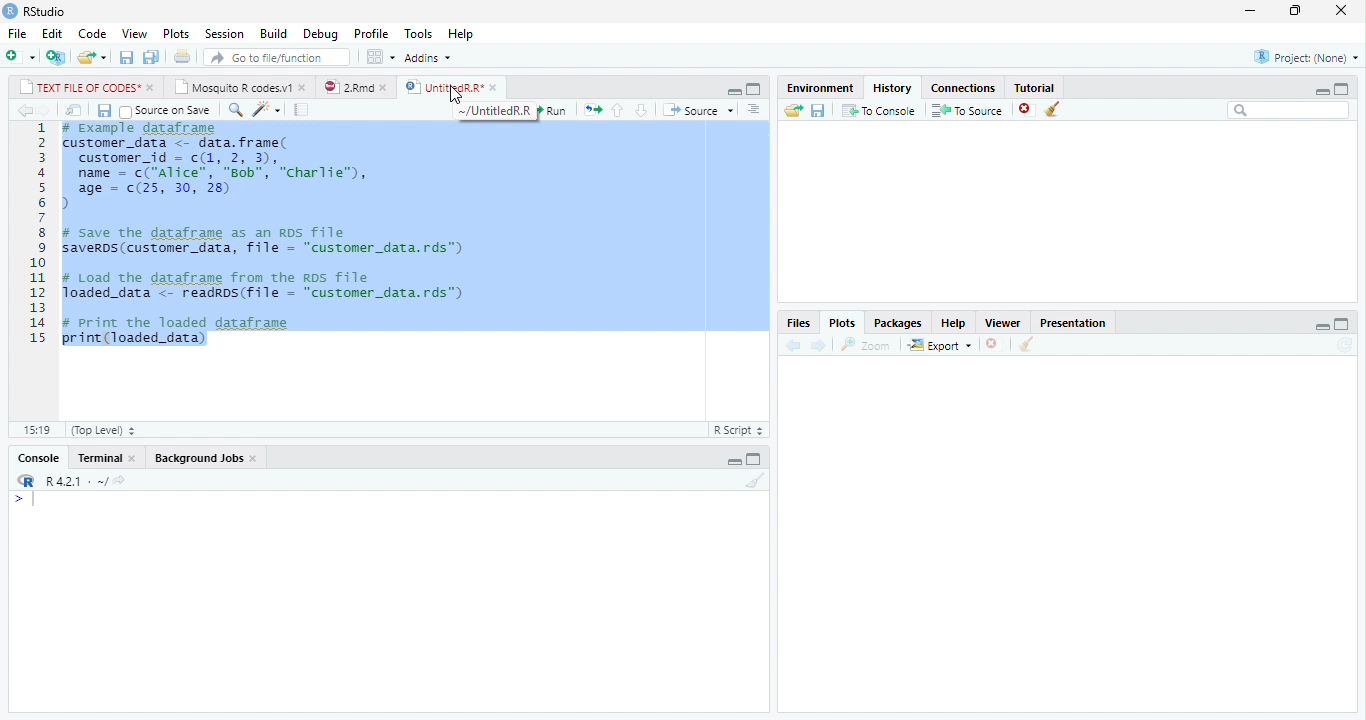 The height and width of the screenshot is (720, 1366). Describe the element at coordinates (817, 345) in the screenshot. I see `forward` at that location.